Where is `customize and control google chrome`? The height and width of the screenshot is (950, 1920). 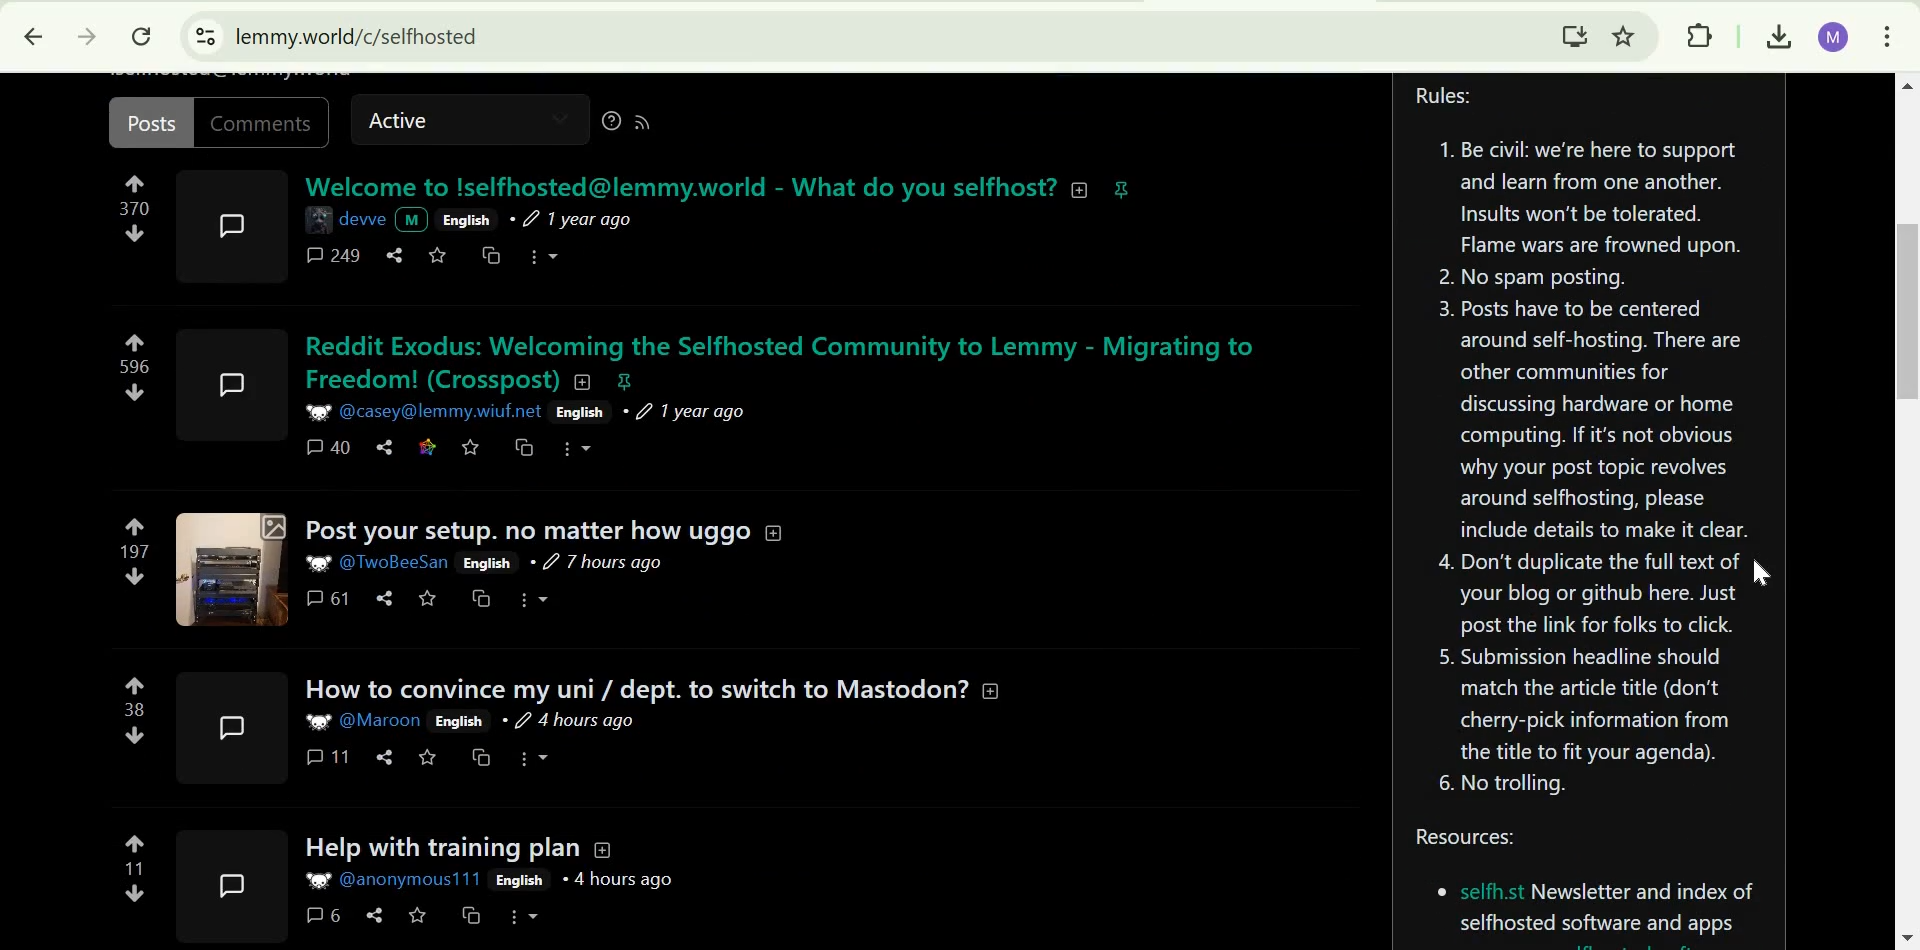 customize and control google chrome is located at coordinates (1889, 35).